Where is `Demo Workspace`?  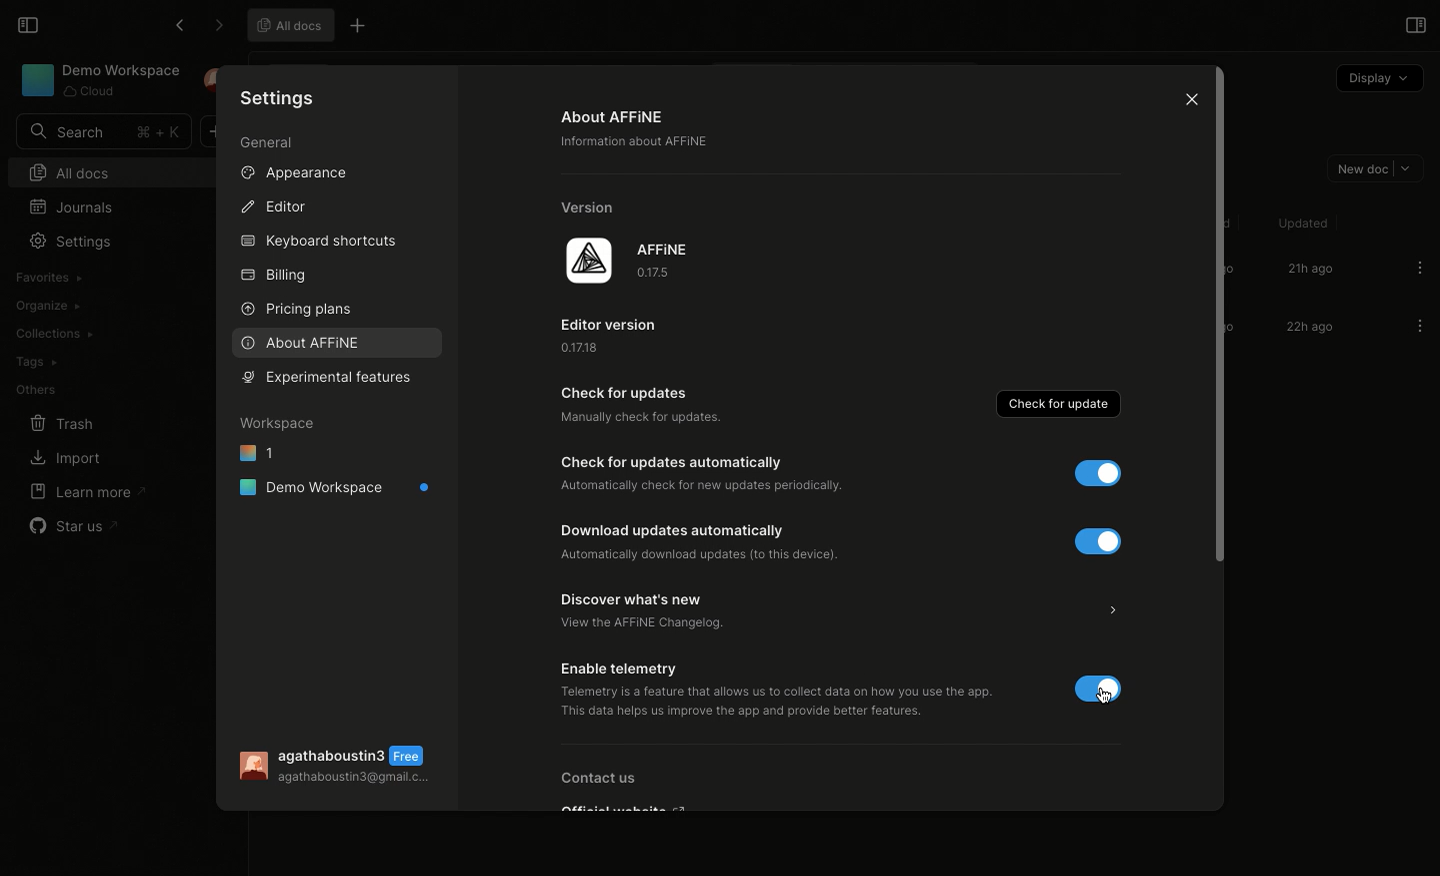 Demo Workspace is located at coordinates (101, 80).